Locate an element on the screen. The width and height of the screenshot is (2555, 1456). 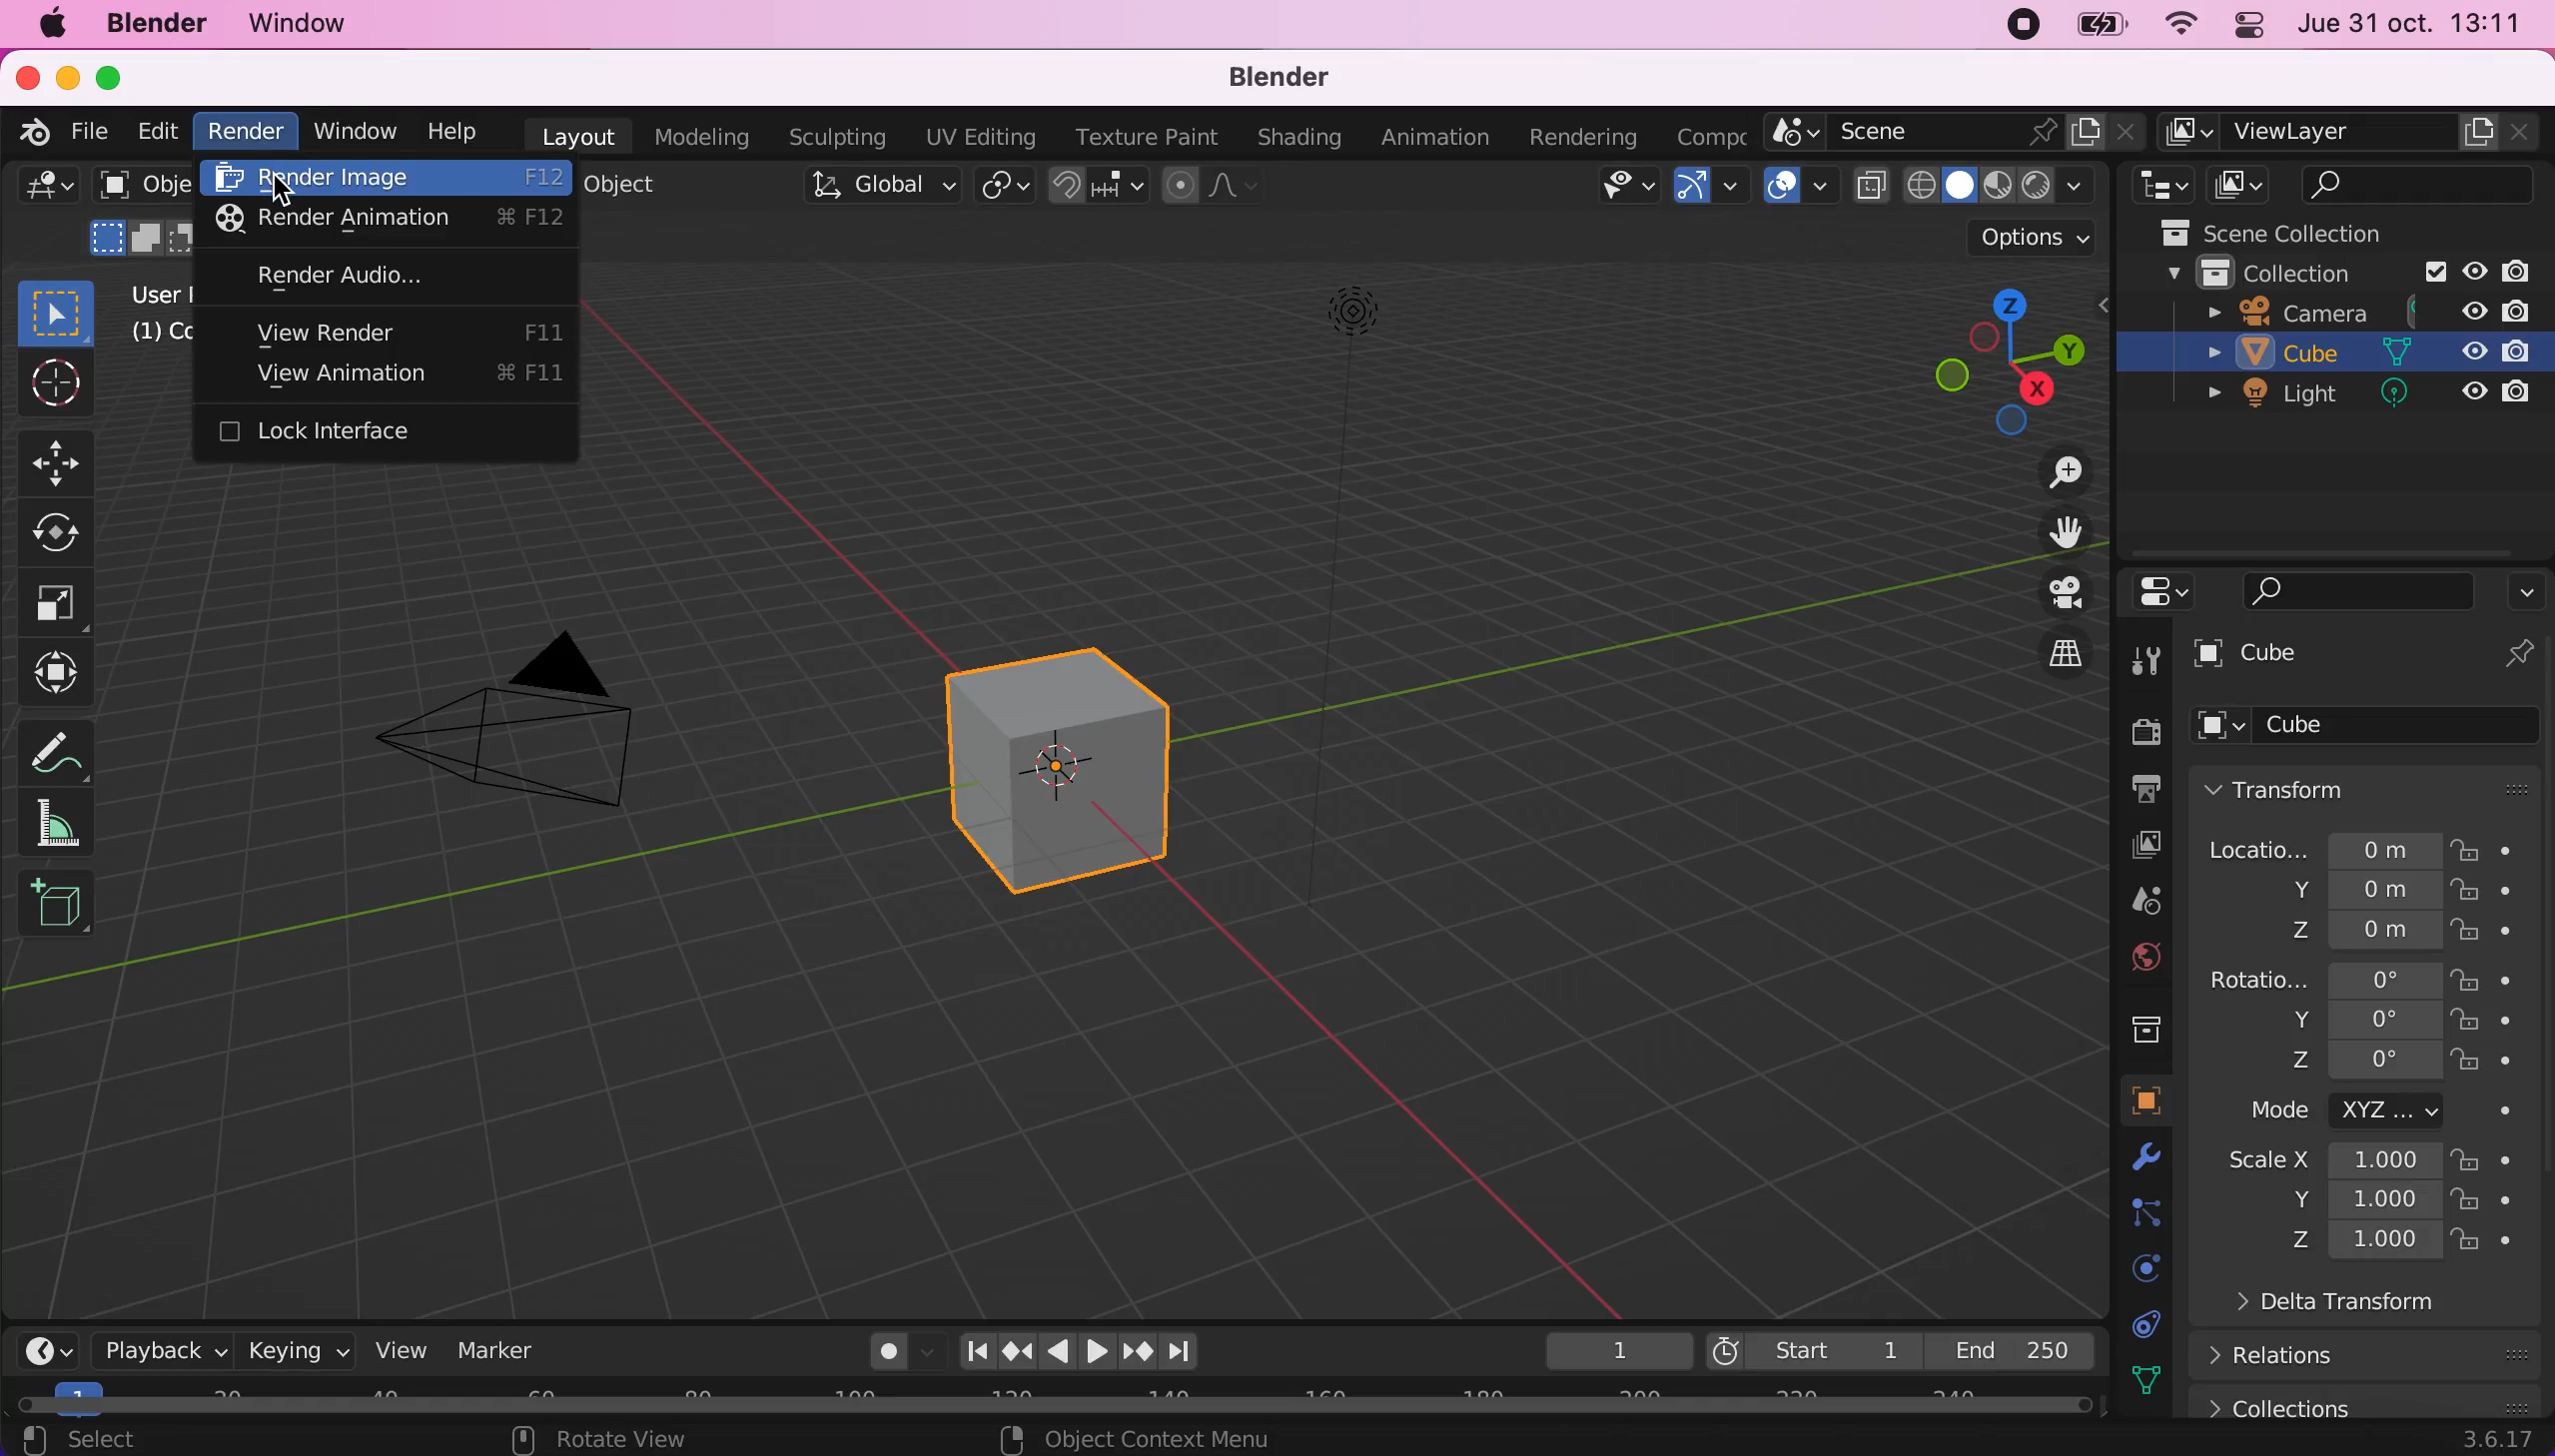
window is located at coordinates (323, 24).